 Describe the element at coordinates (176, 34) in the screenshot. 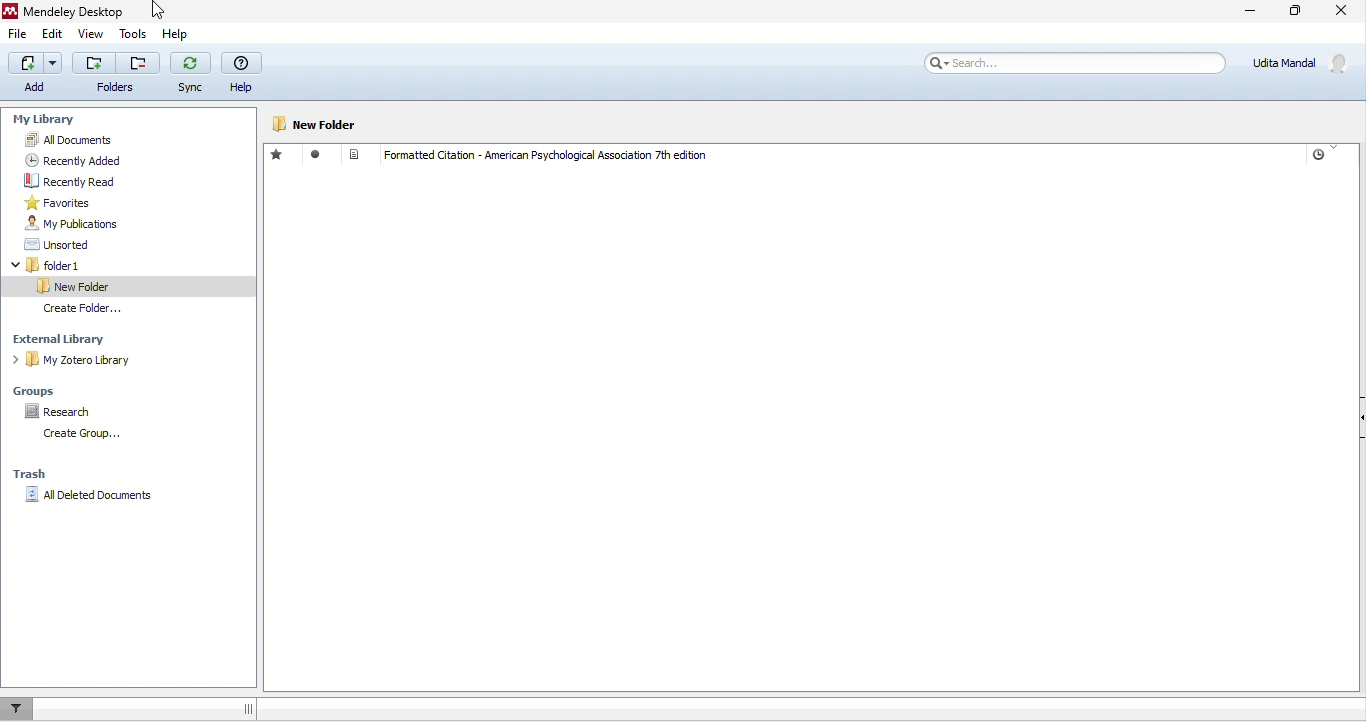

I see `help` at that location.